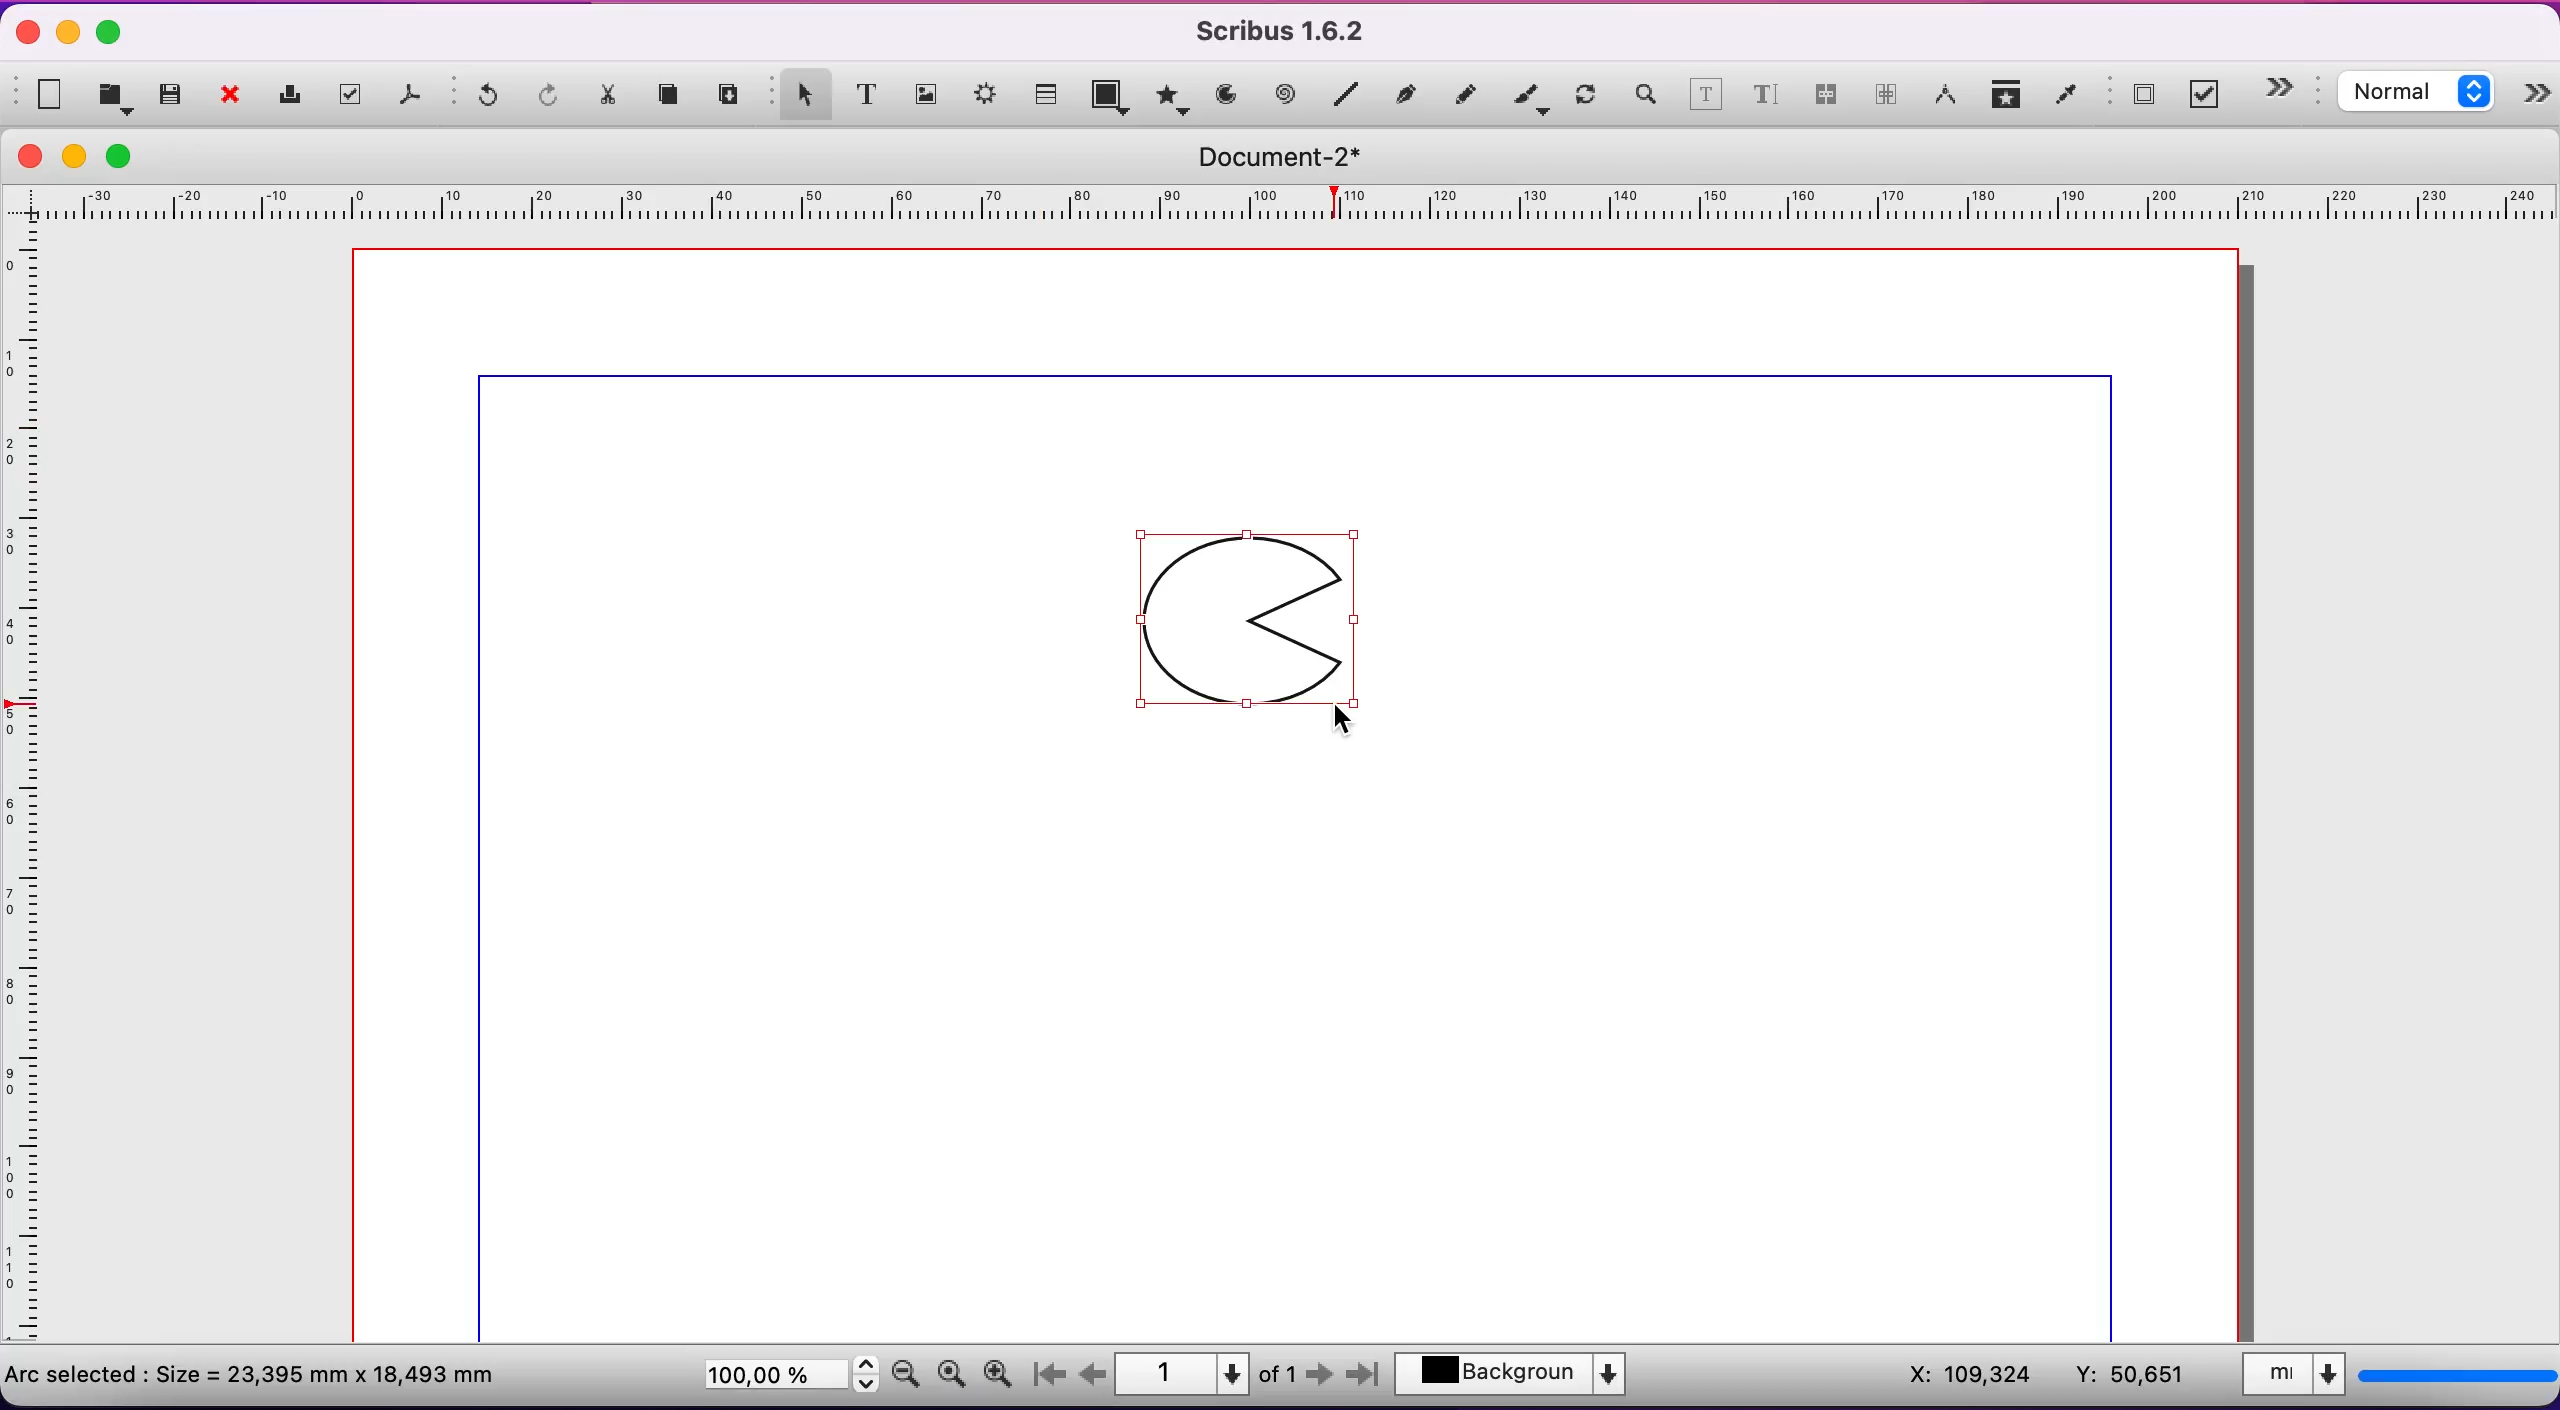 This screenshot has width=2560, height=1410. What do you see at coordinates (30, 793) in the screenshot?
I see `vertical measures` at bounding box center [30, 793].